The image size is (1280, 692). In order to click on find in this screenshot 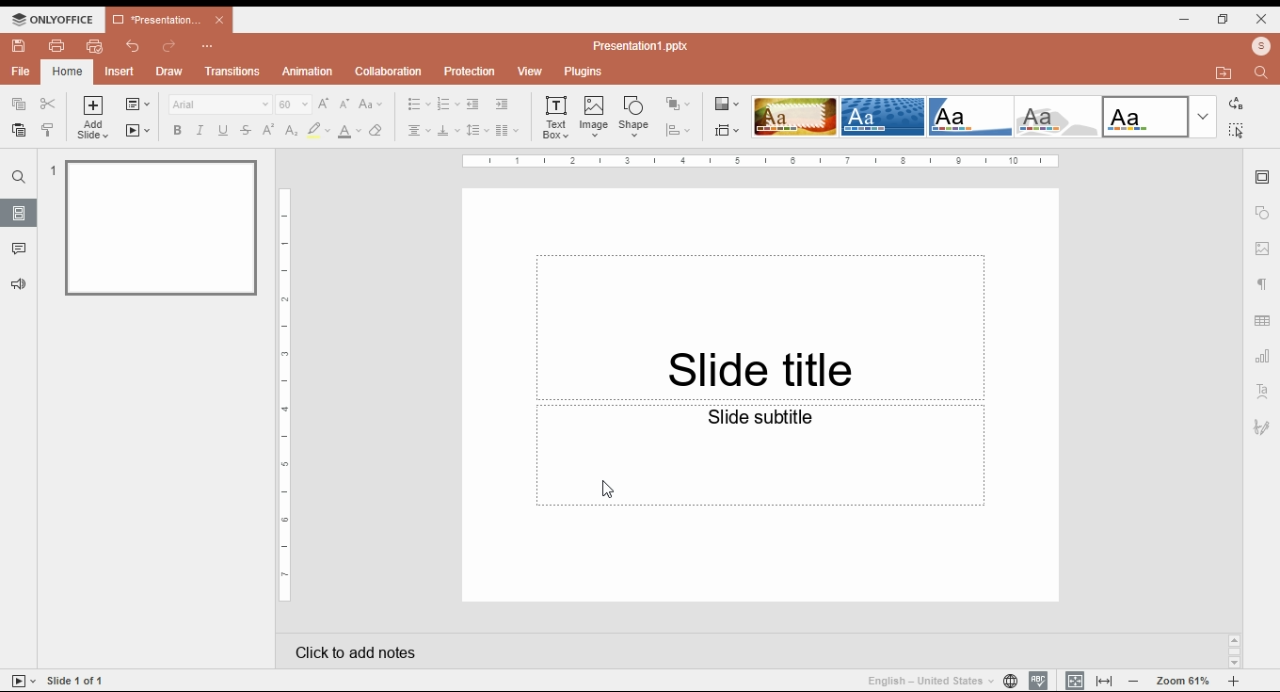, I will do `click(1264, 71)`.